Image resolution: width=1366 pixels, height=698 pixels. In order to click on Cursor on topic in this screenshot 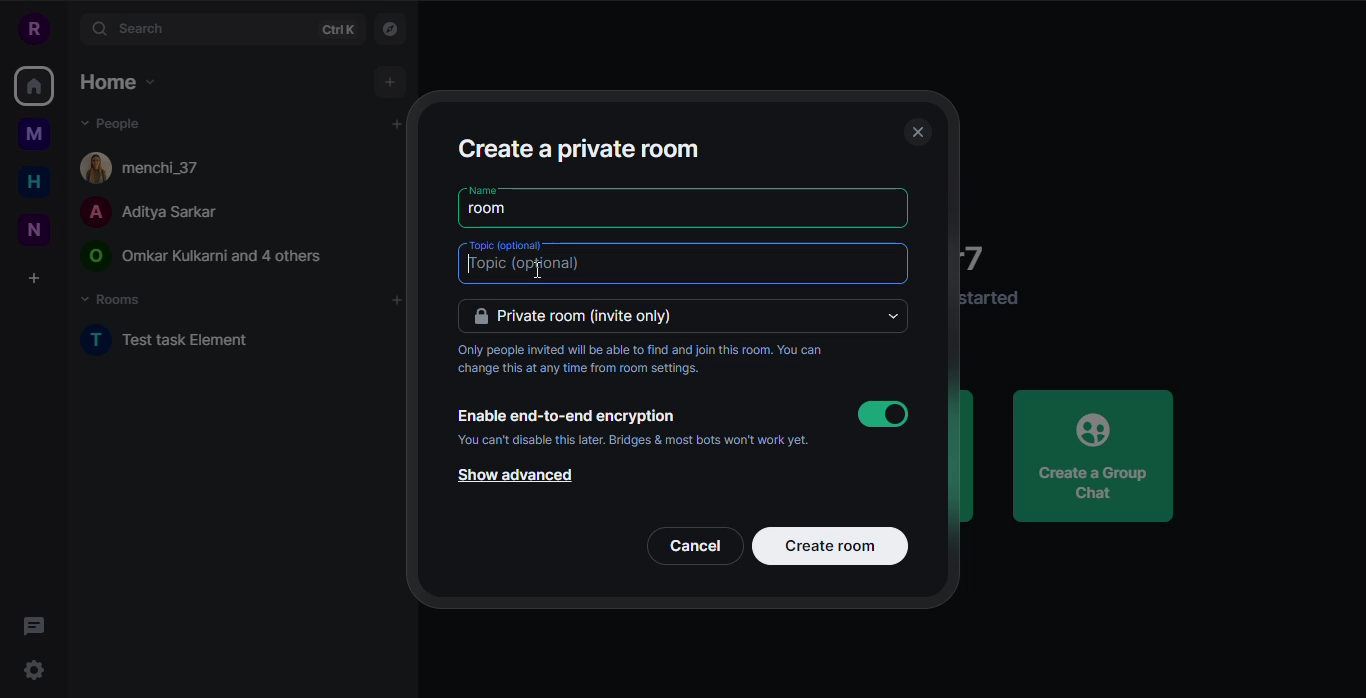, I will do `click(528, 268)`.